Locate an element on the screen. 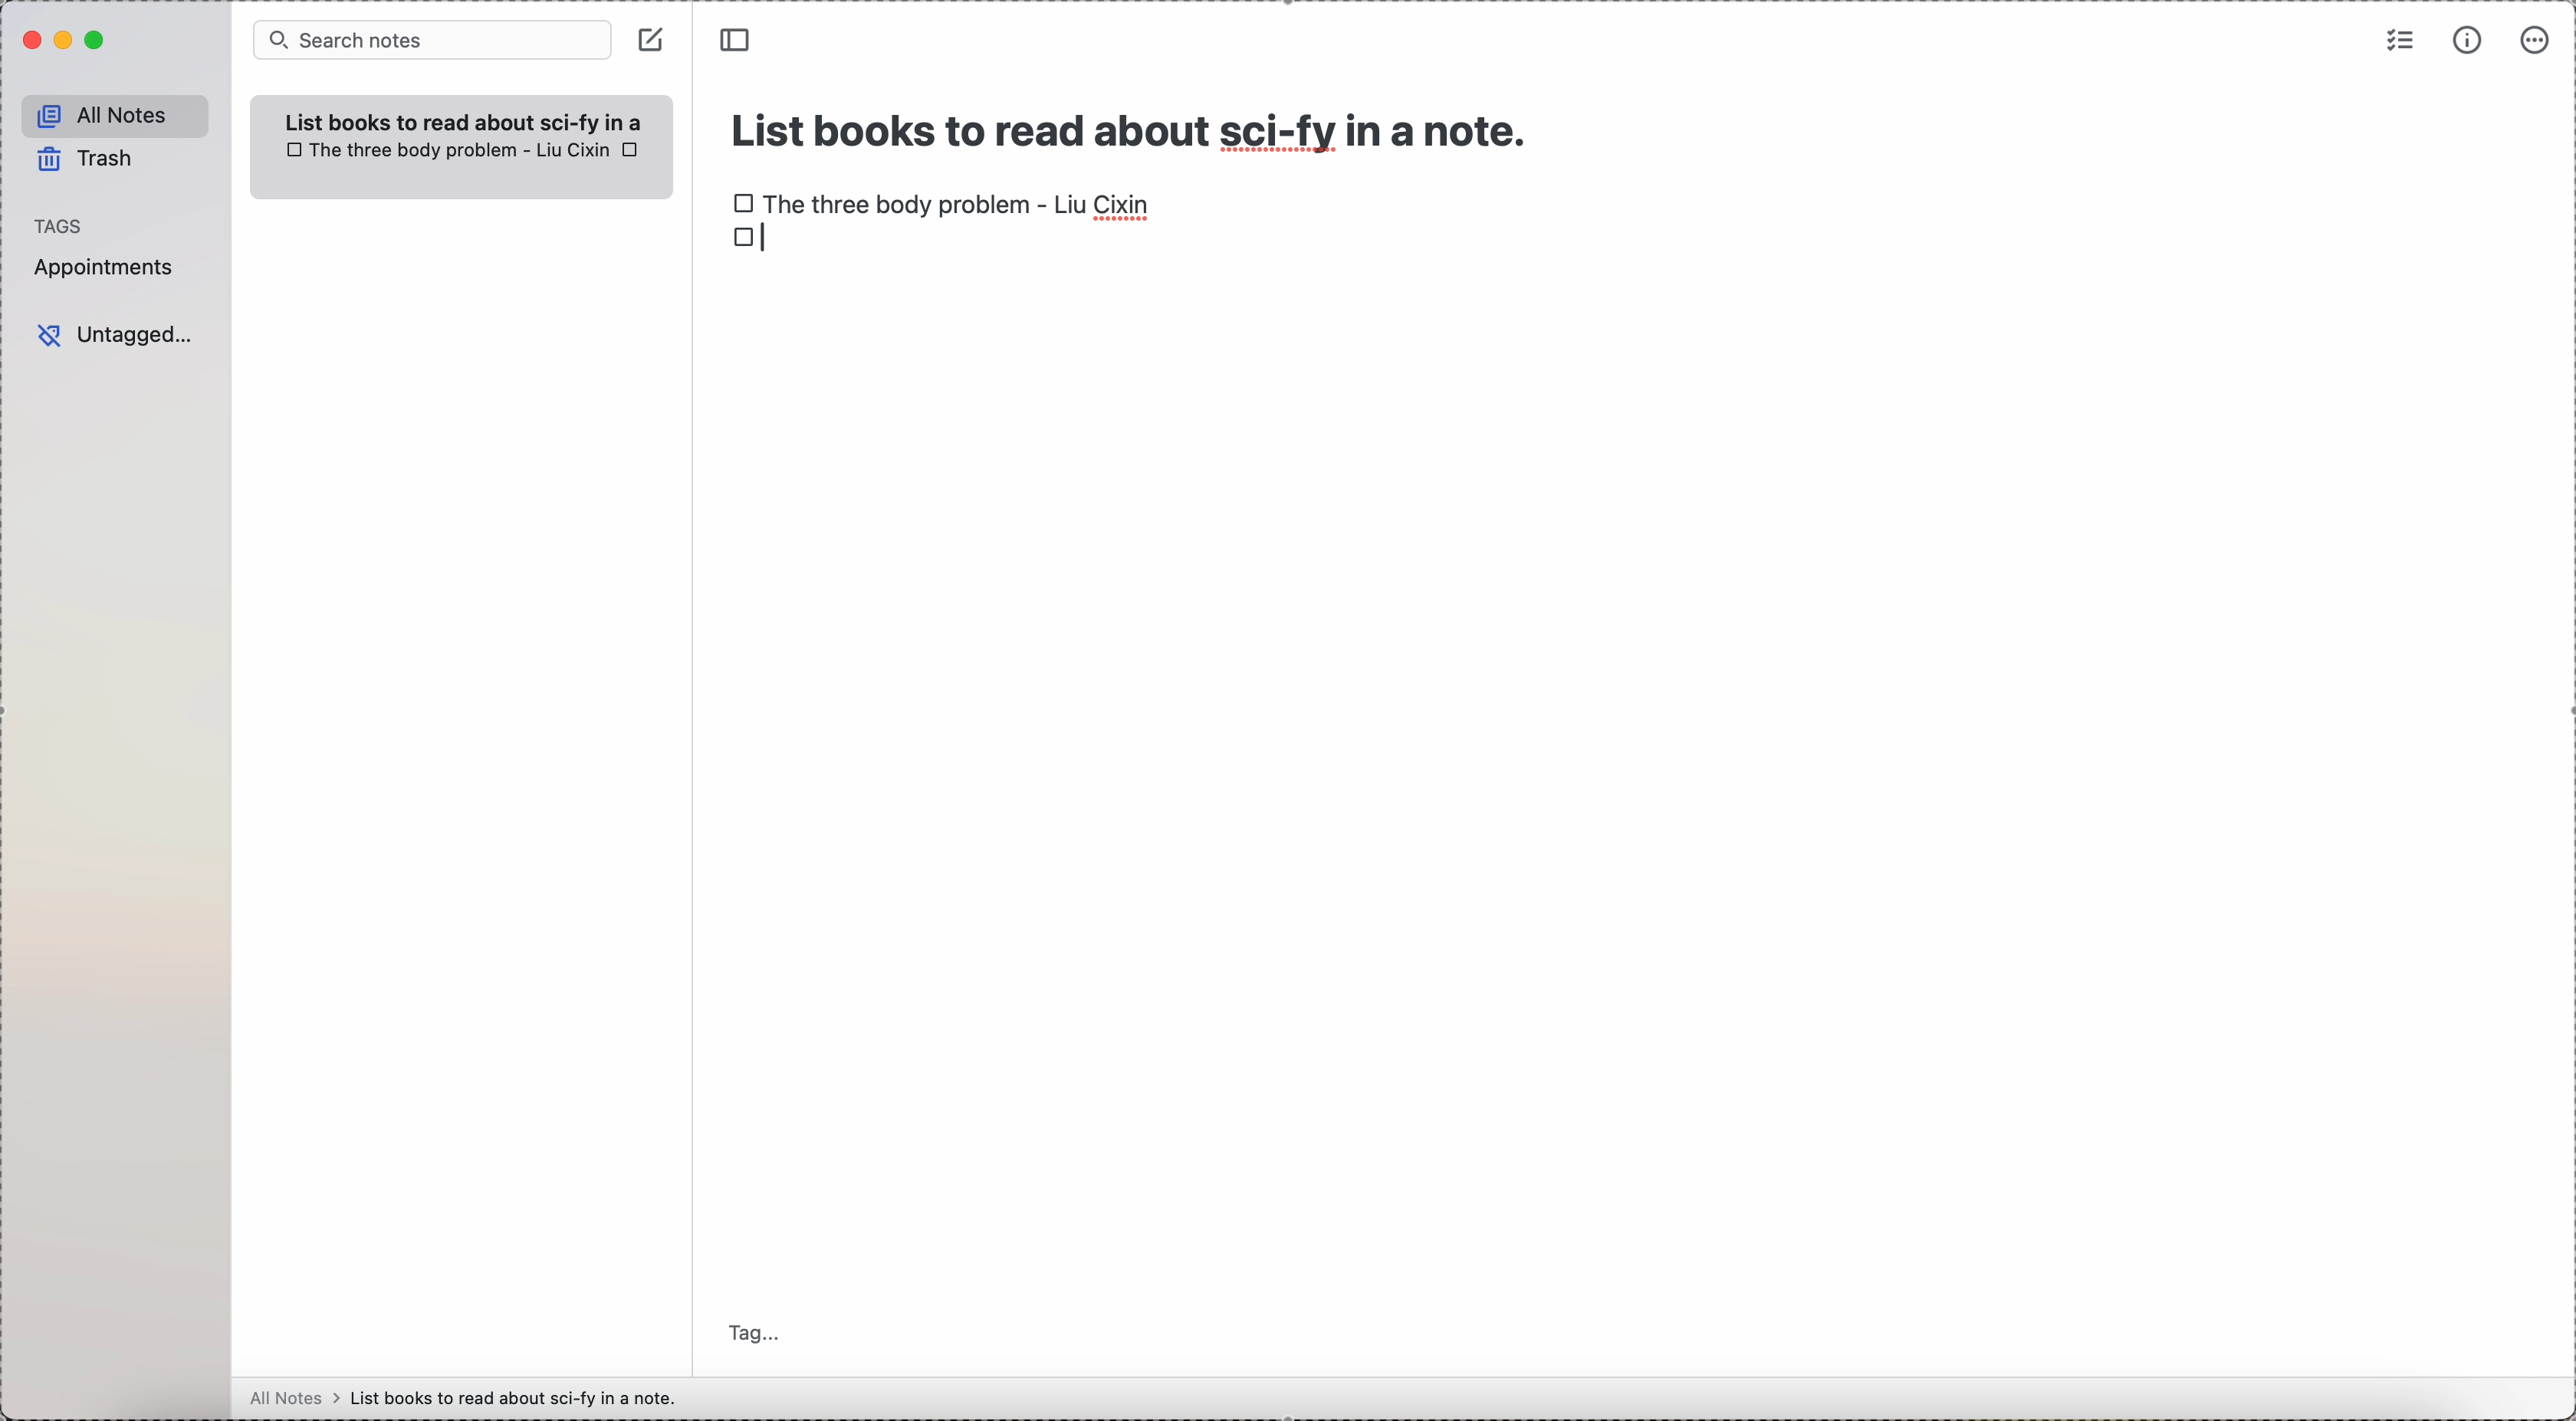 Image resolution: width=2576 pixels, height=1421 pixels. checkbox The Three body problem - Liu Cixin book is located at coordinates (944, 199).